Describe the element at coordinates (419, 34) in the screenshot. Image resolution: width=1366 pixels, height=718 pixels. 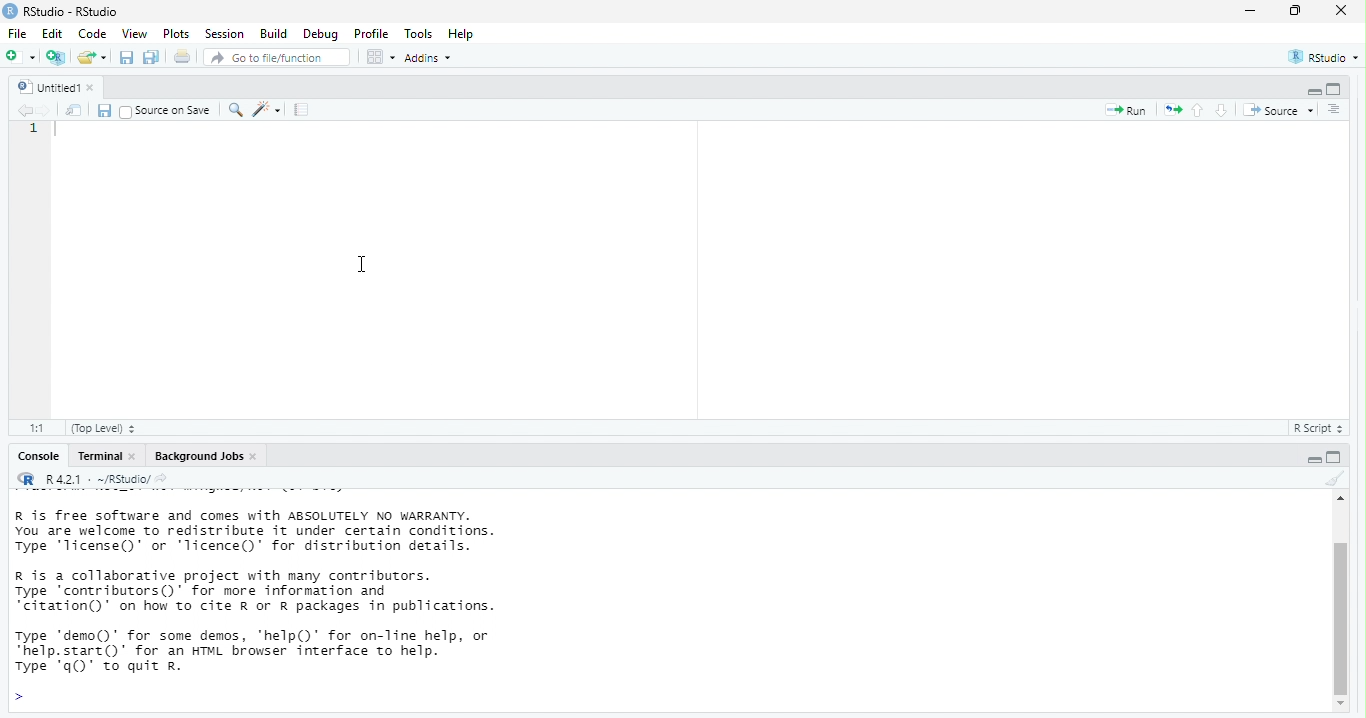
I see `tools` at that location.